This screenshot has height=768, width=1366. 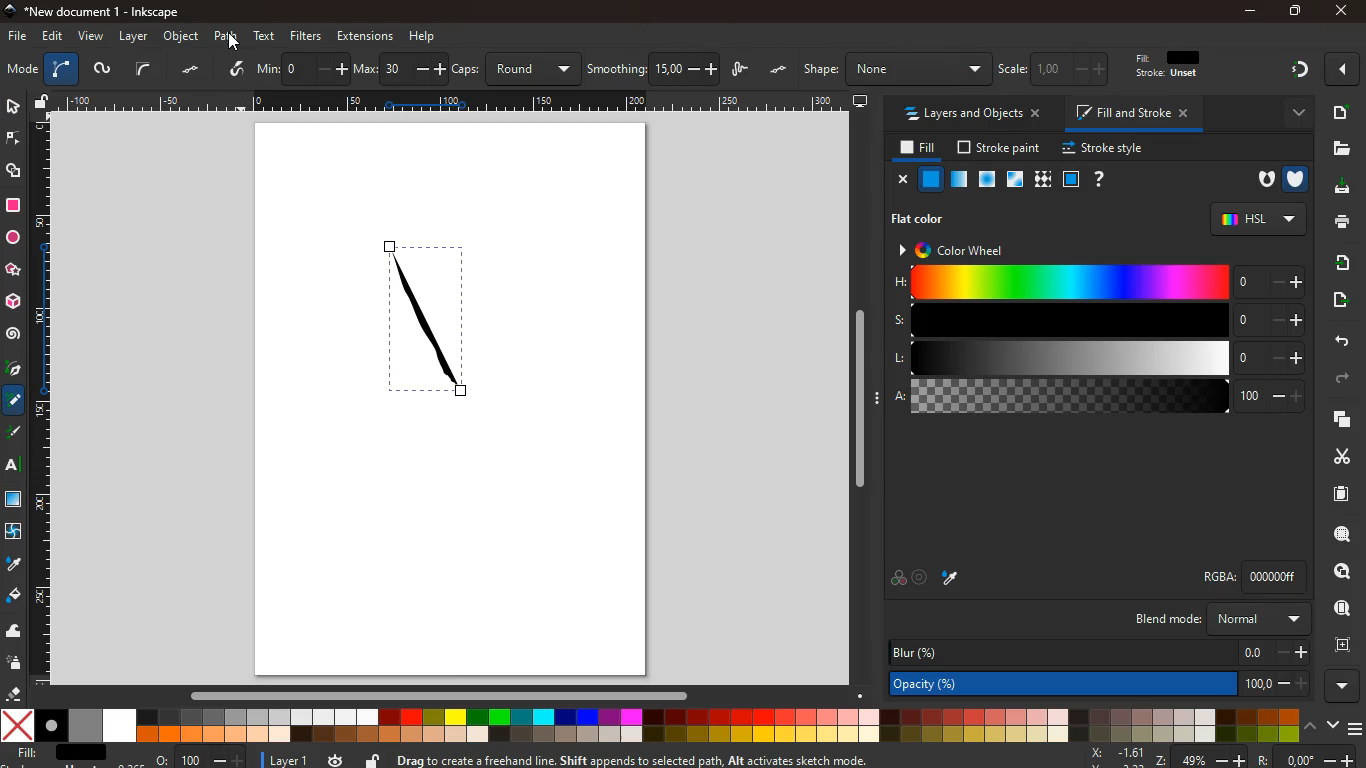 What do you see at coordinates (1336, 456) in the screenshot?
I see `cut` at bounding box center [1336, 456].